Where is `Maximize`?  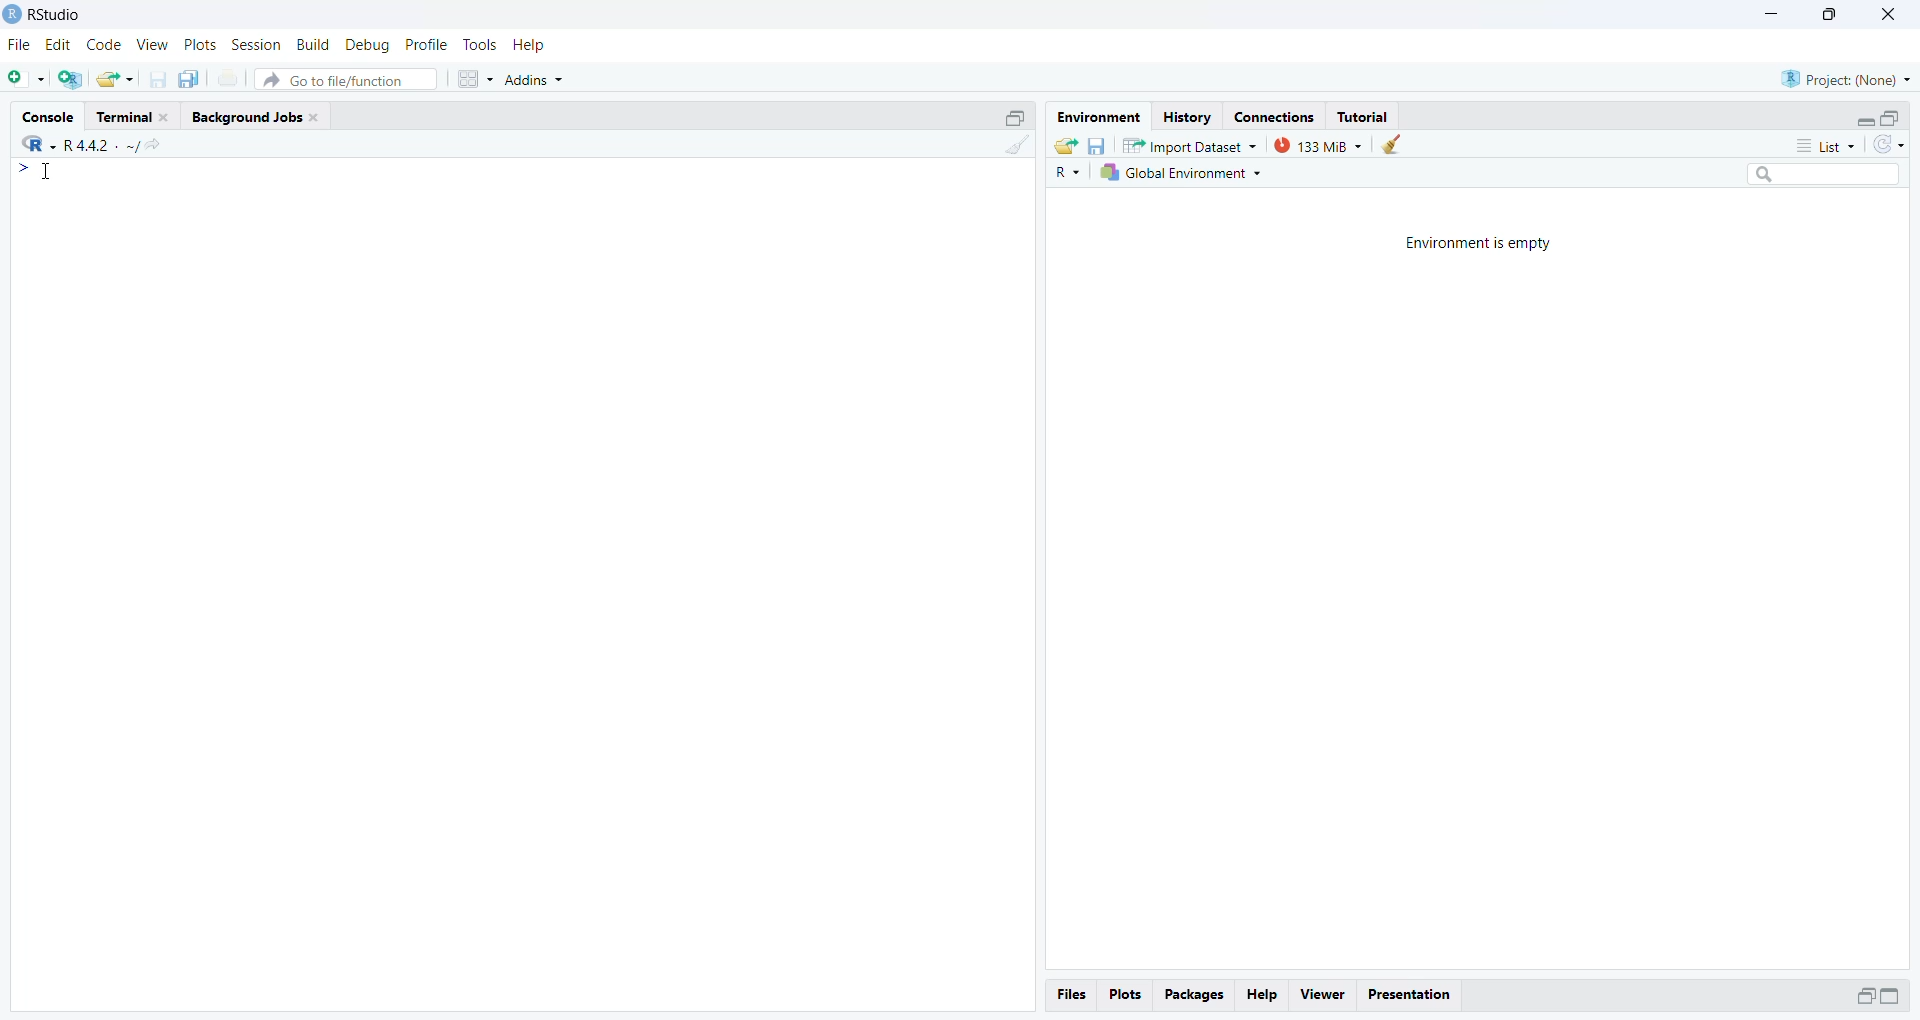
Maximize is located at coordinates (1831, 15).